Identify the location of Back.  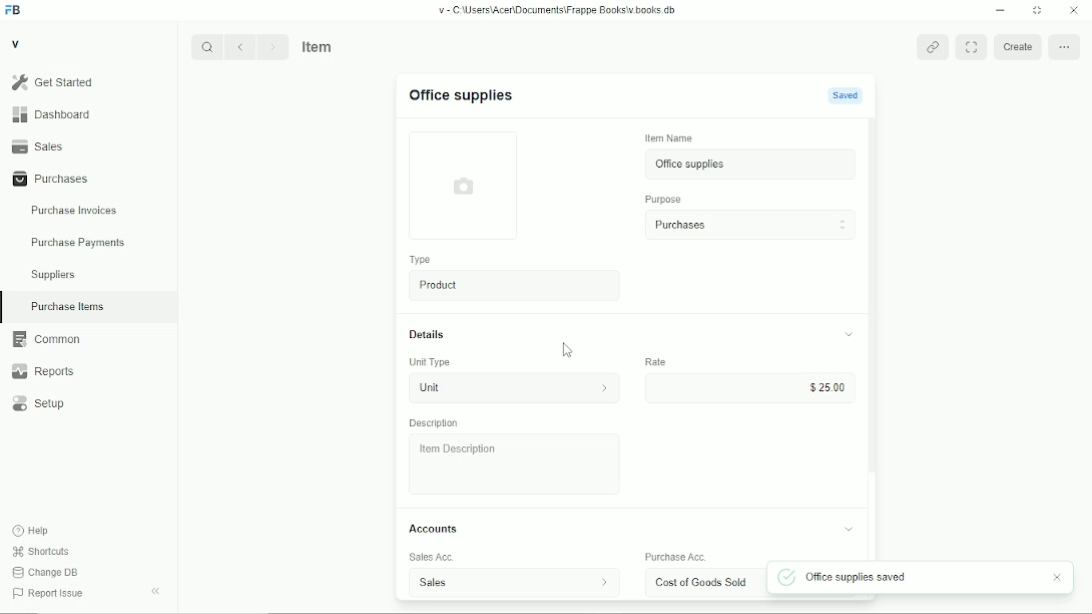
(239, 46).